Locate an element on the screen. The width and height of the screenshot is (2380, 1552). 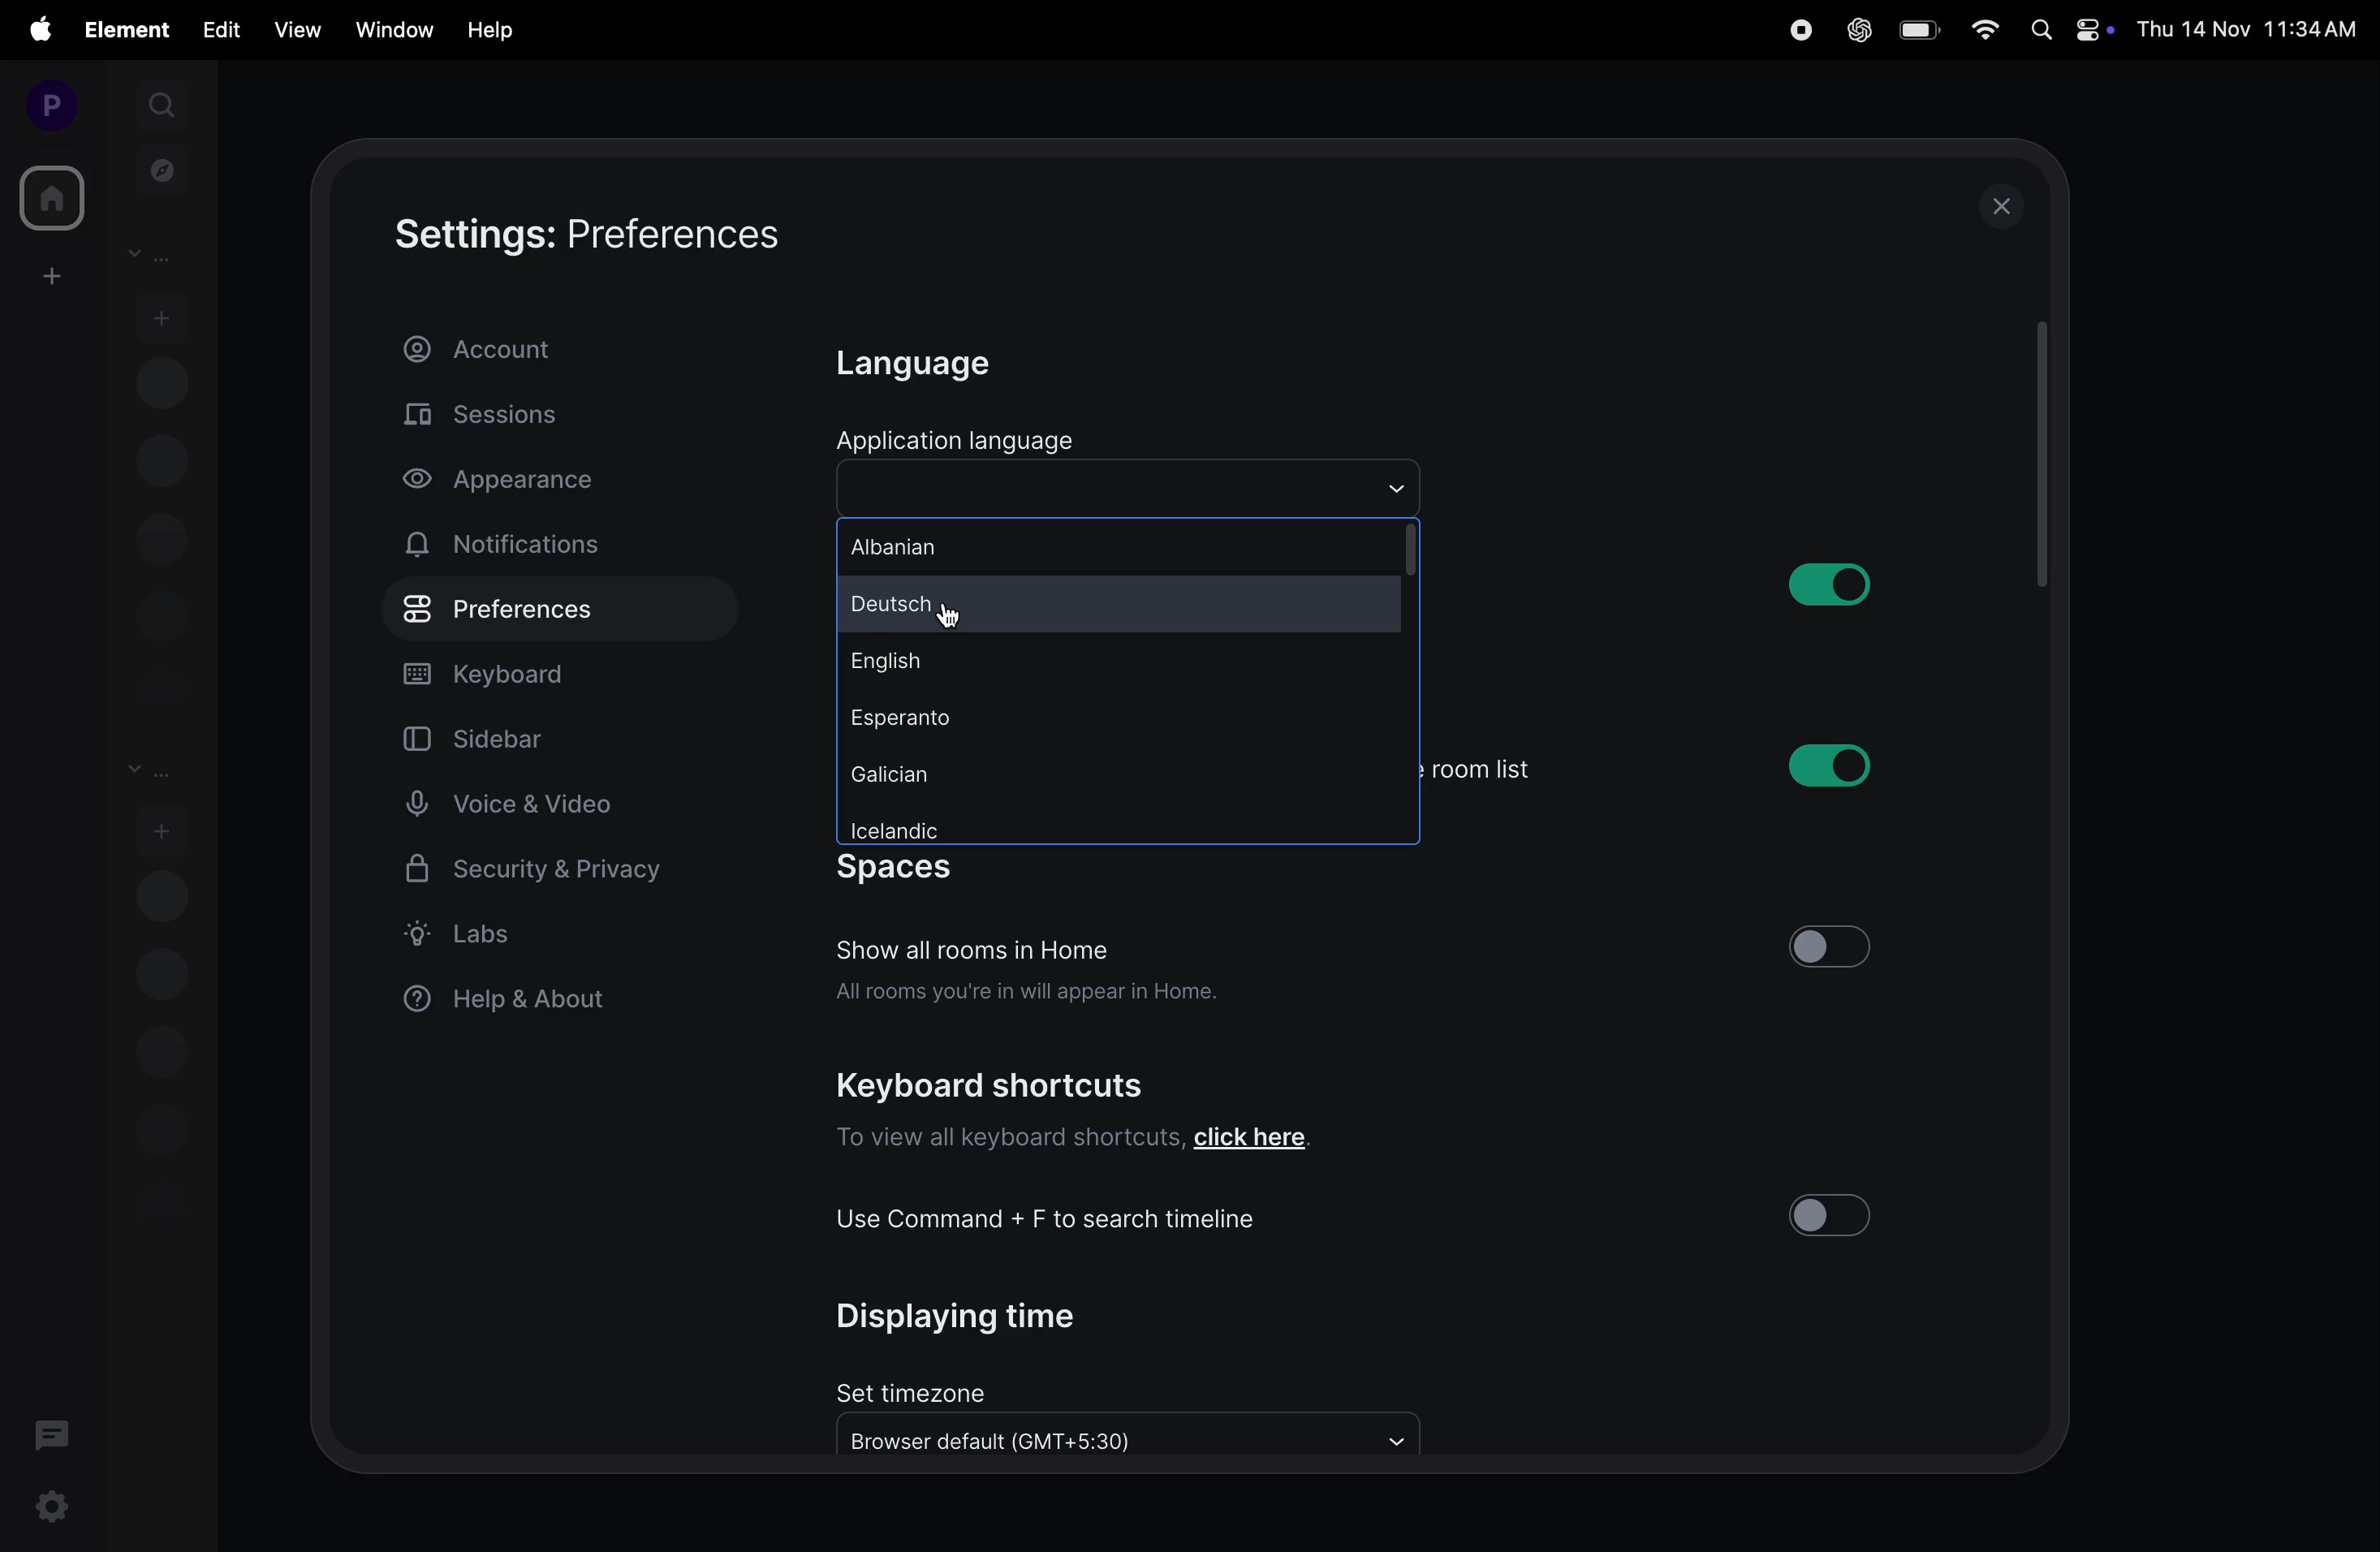
expand is located at coordinates (106, 105).